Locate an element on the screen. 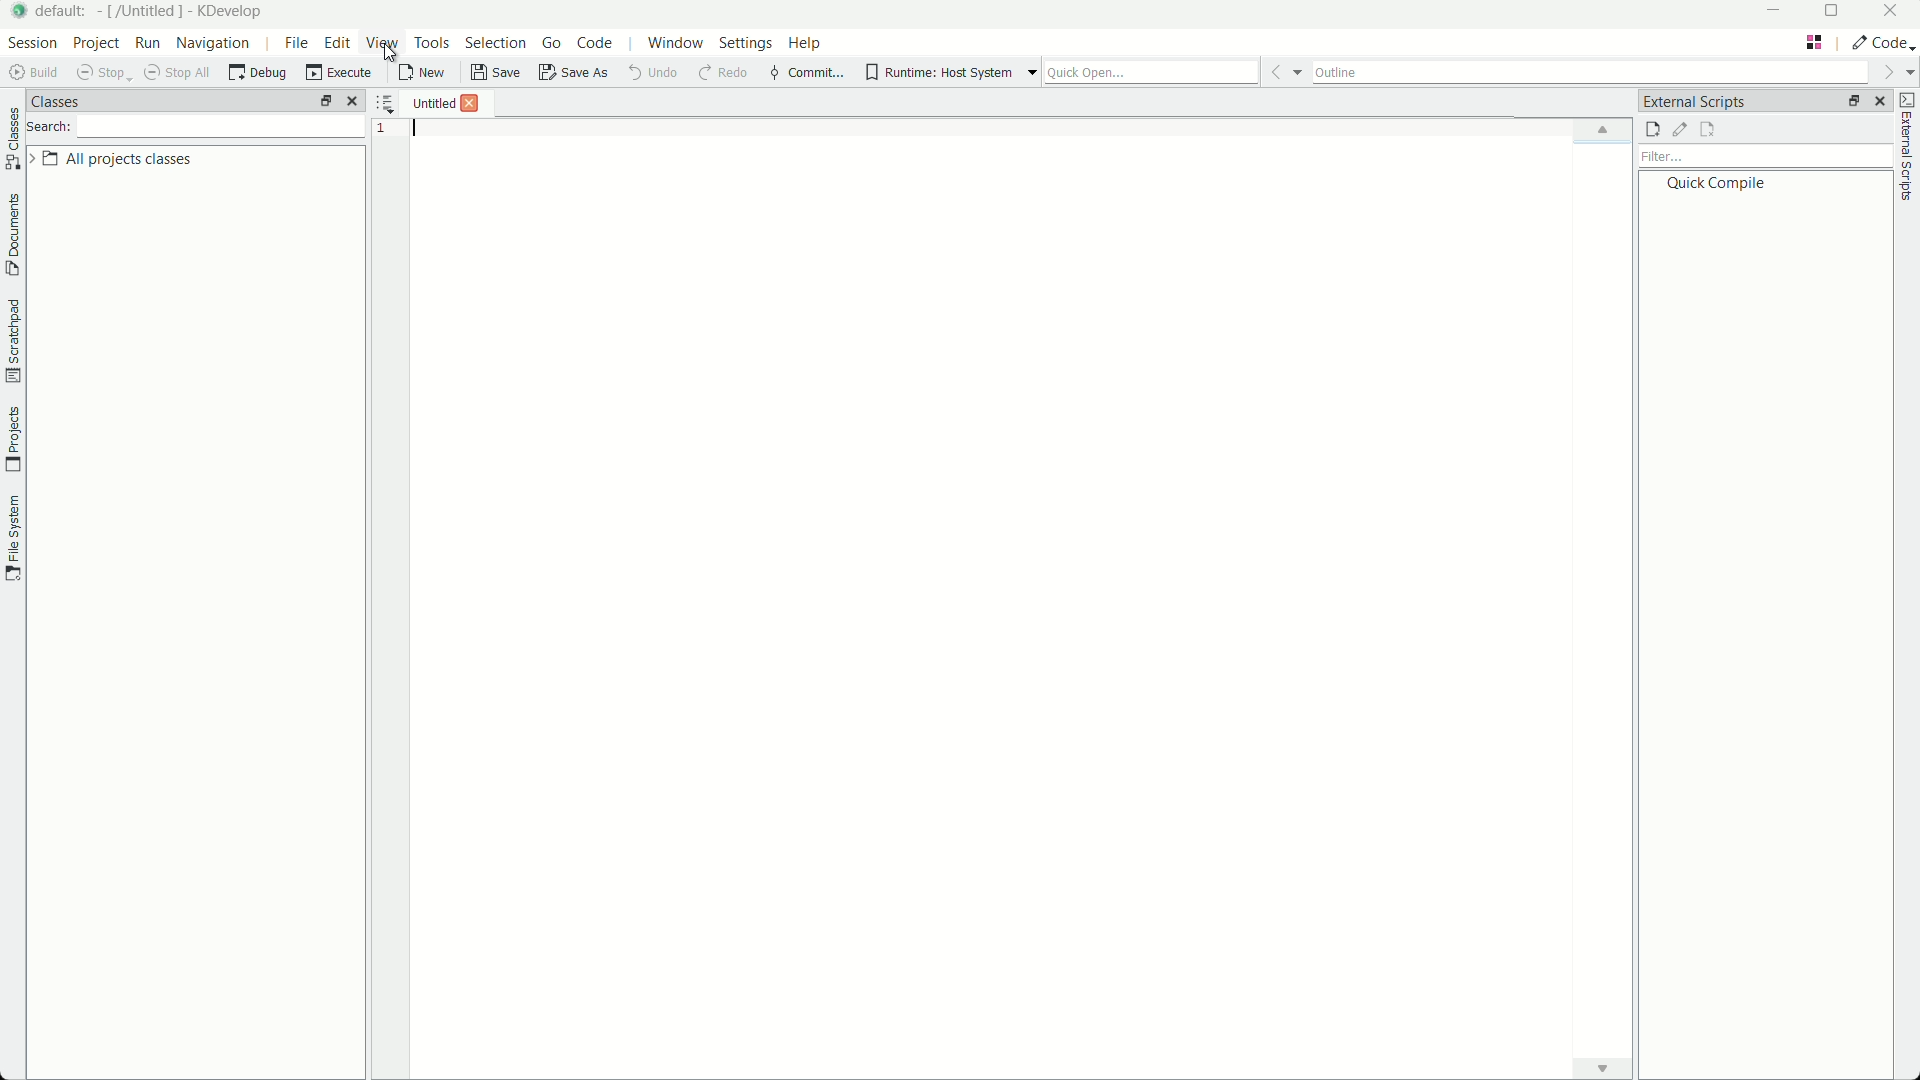 This screenshot has width=1920, height=1080. edit is located at coordinates (337, 43).